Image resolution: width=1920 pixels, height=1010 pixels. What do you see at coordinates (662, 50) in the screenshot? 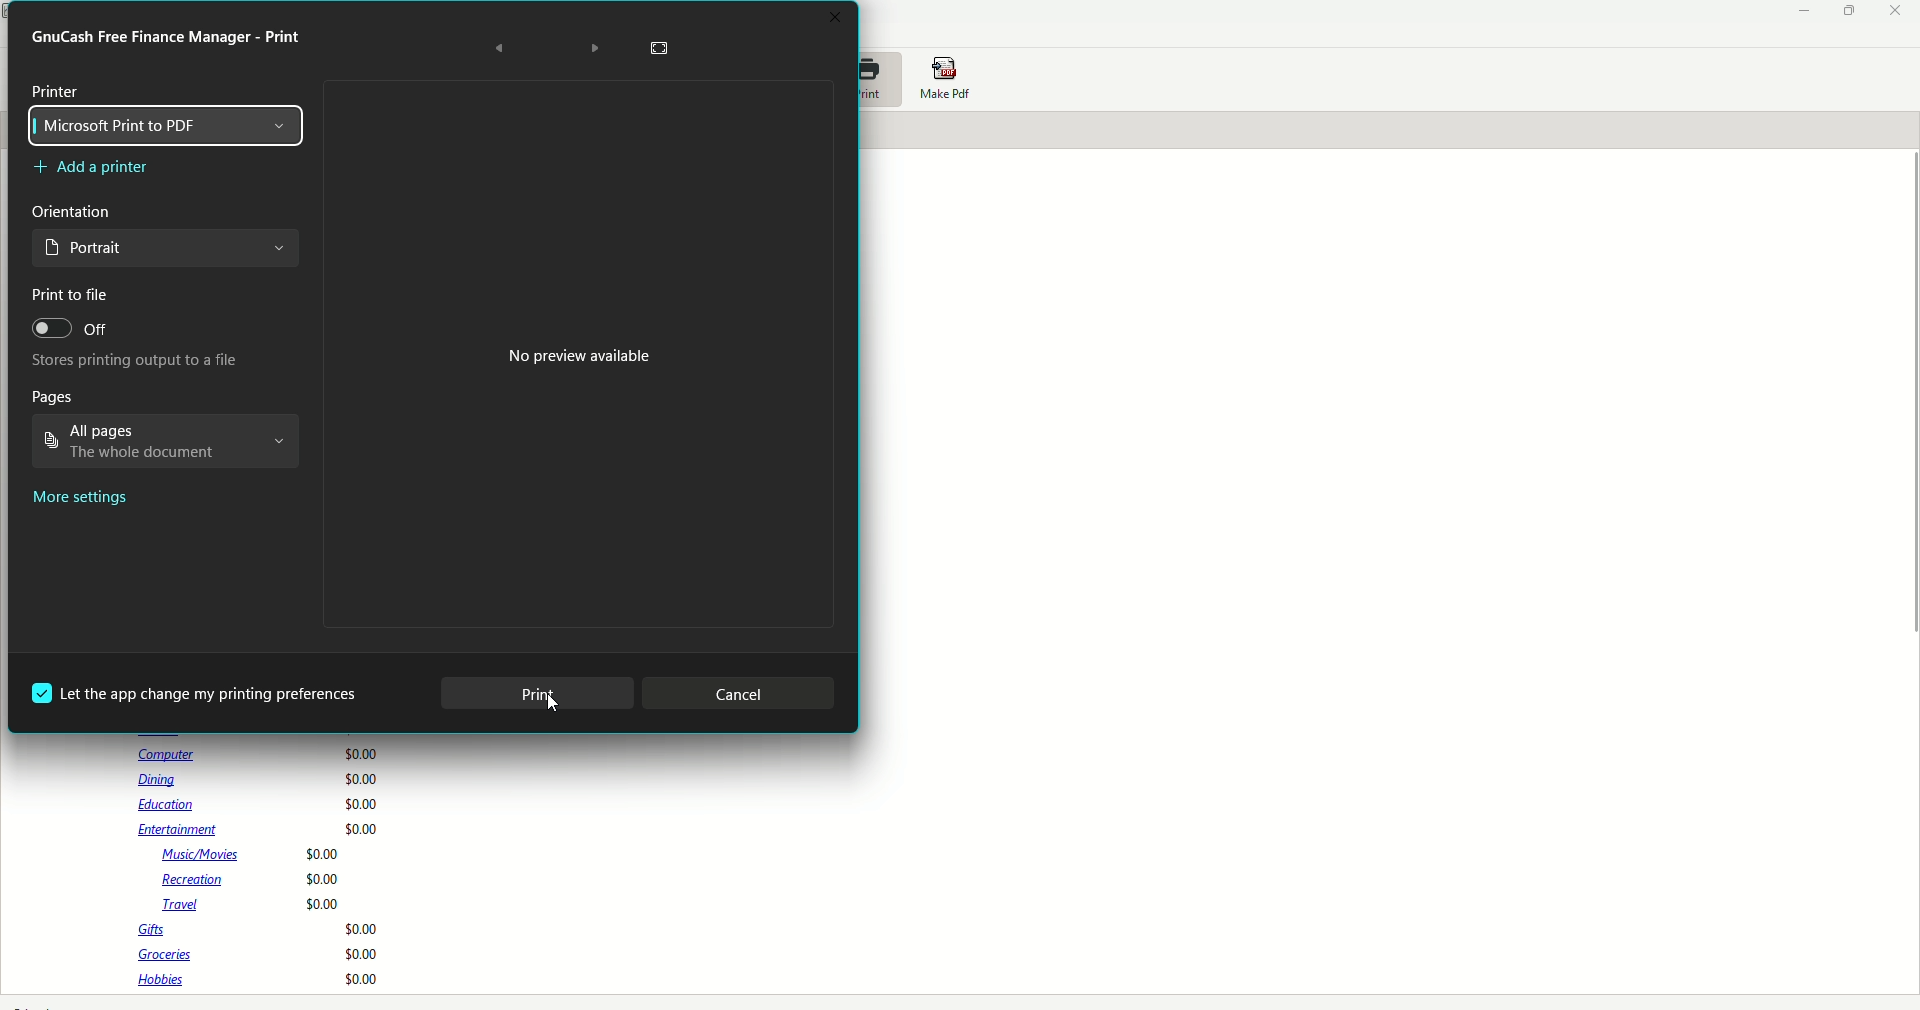
I see `Fullscreen` at bounding box center [662, 50].